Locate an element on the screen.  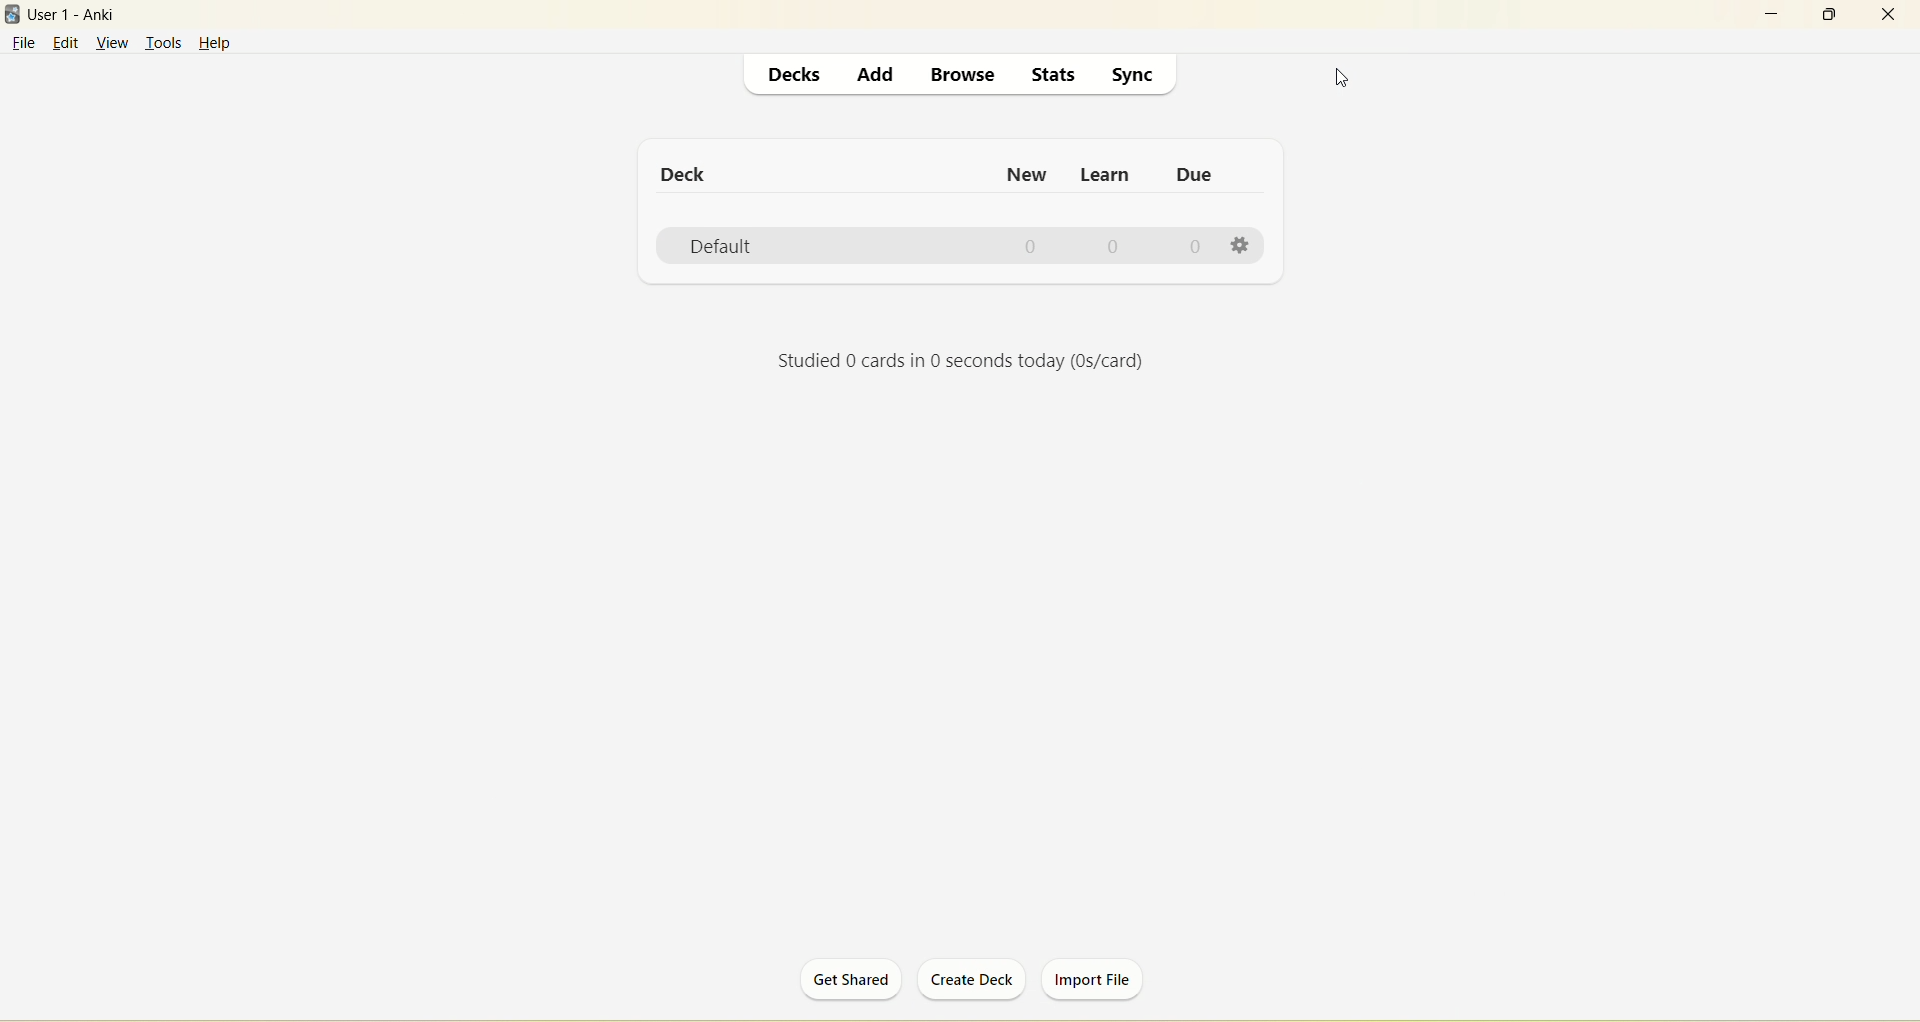
stats is located at coordinates (1055, 74).